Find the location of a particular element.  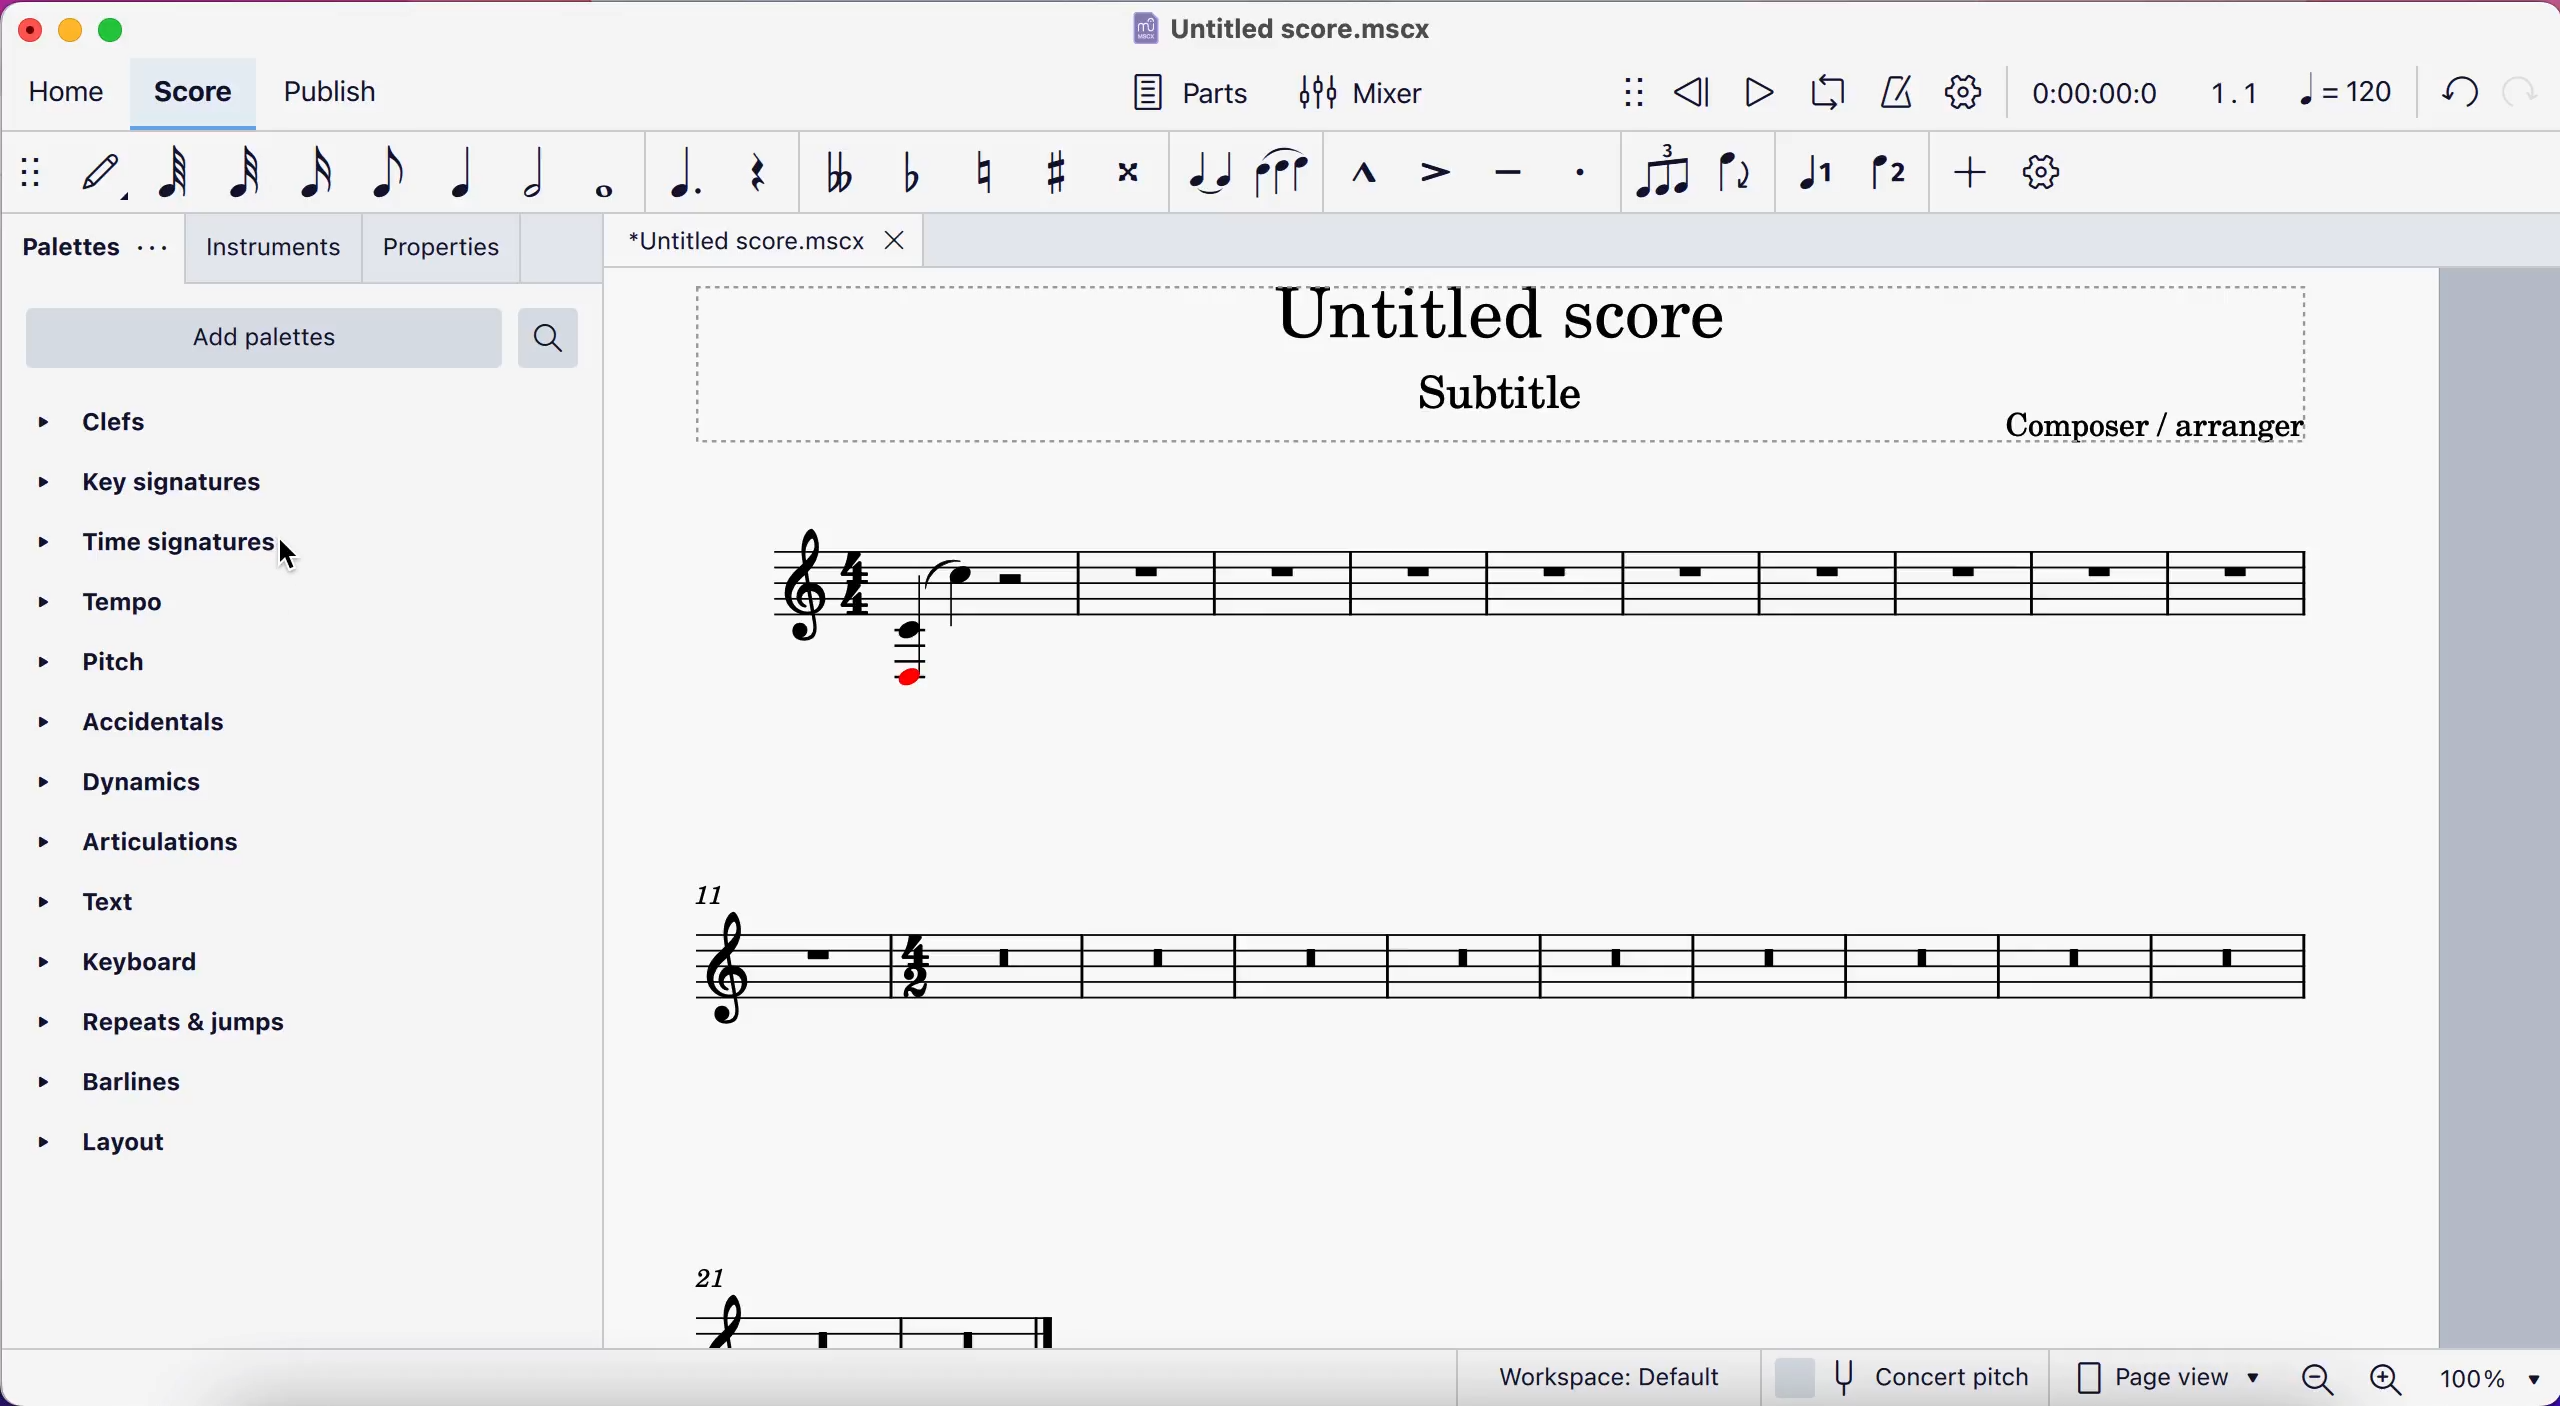

stacato is located at coordinates (1574, 173).